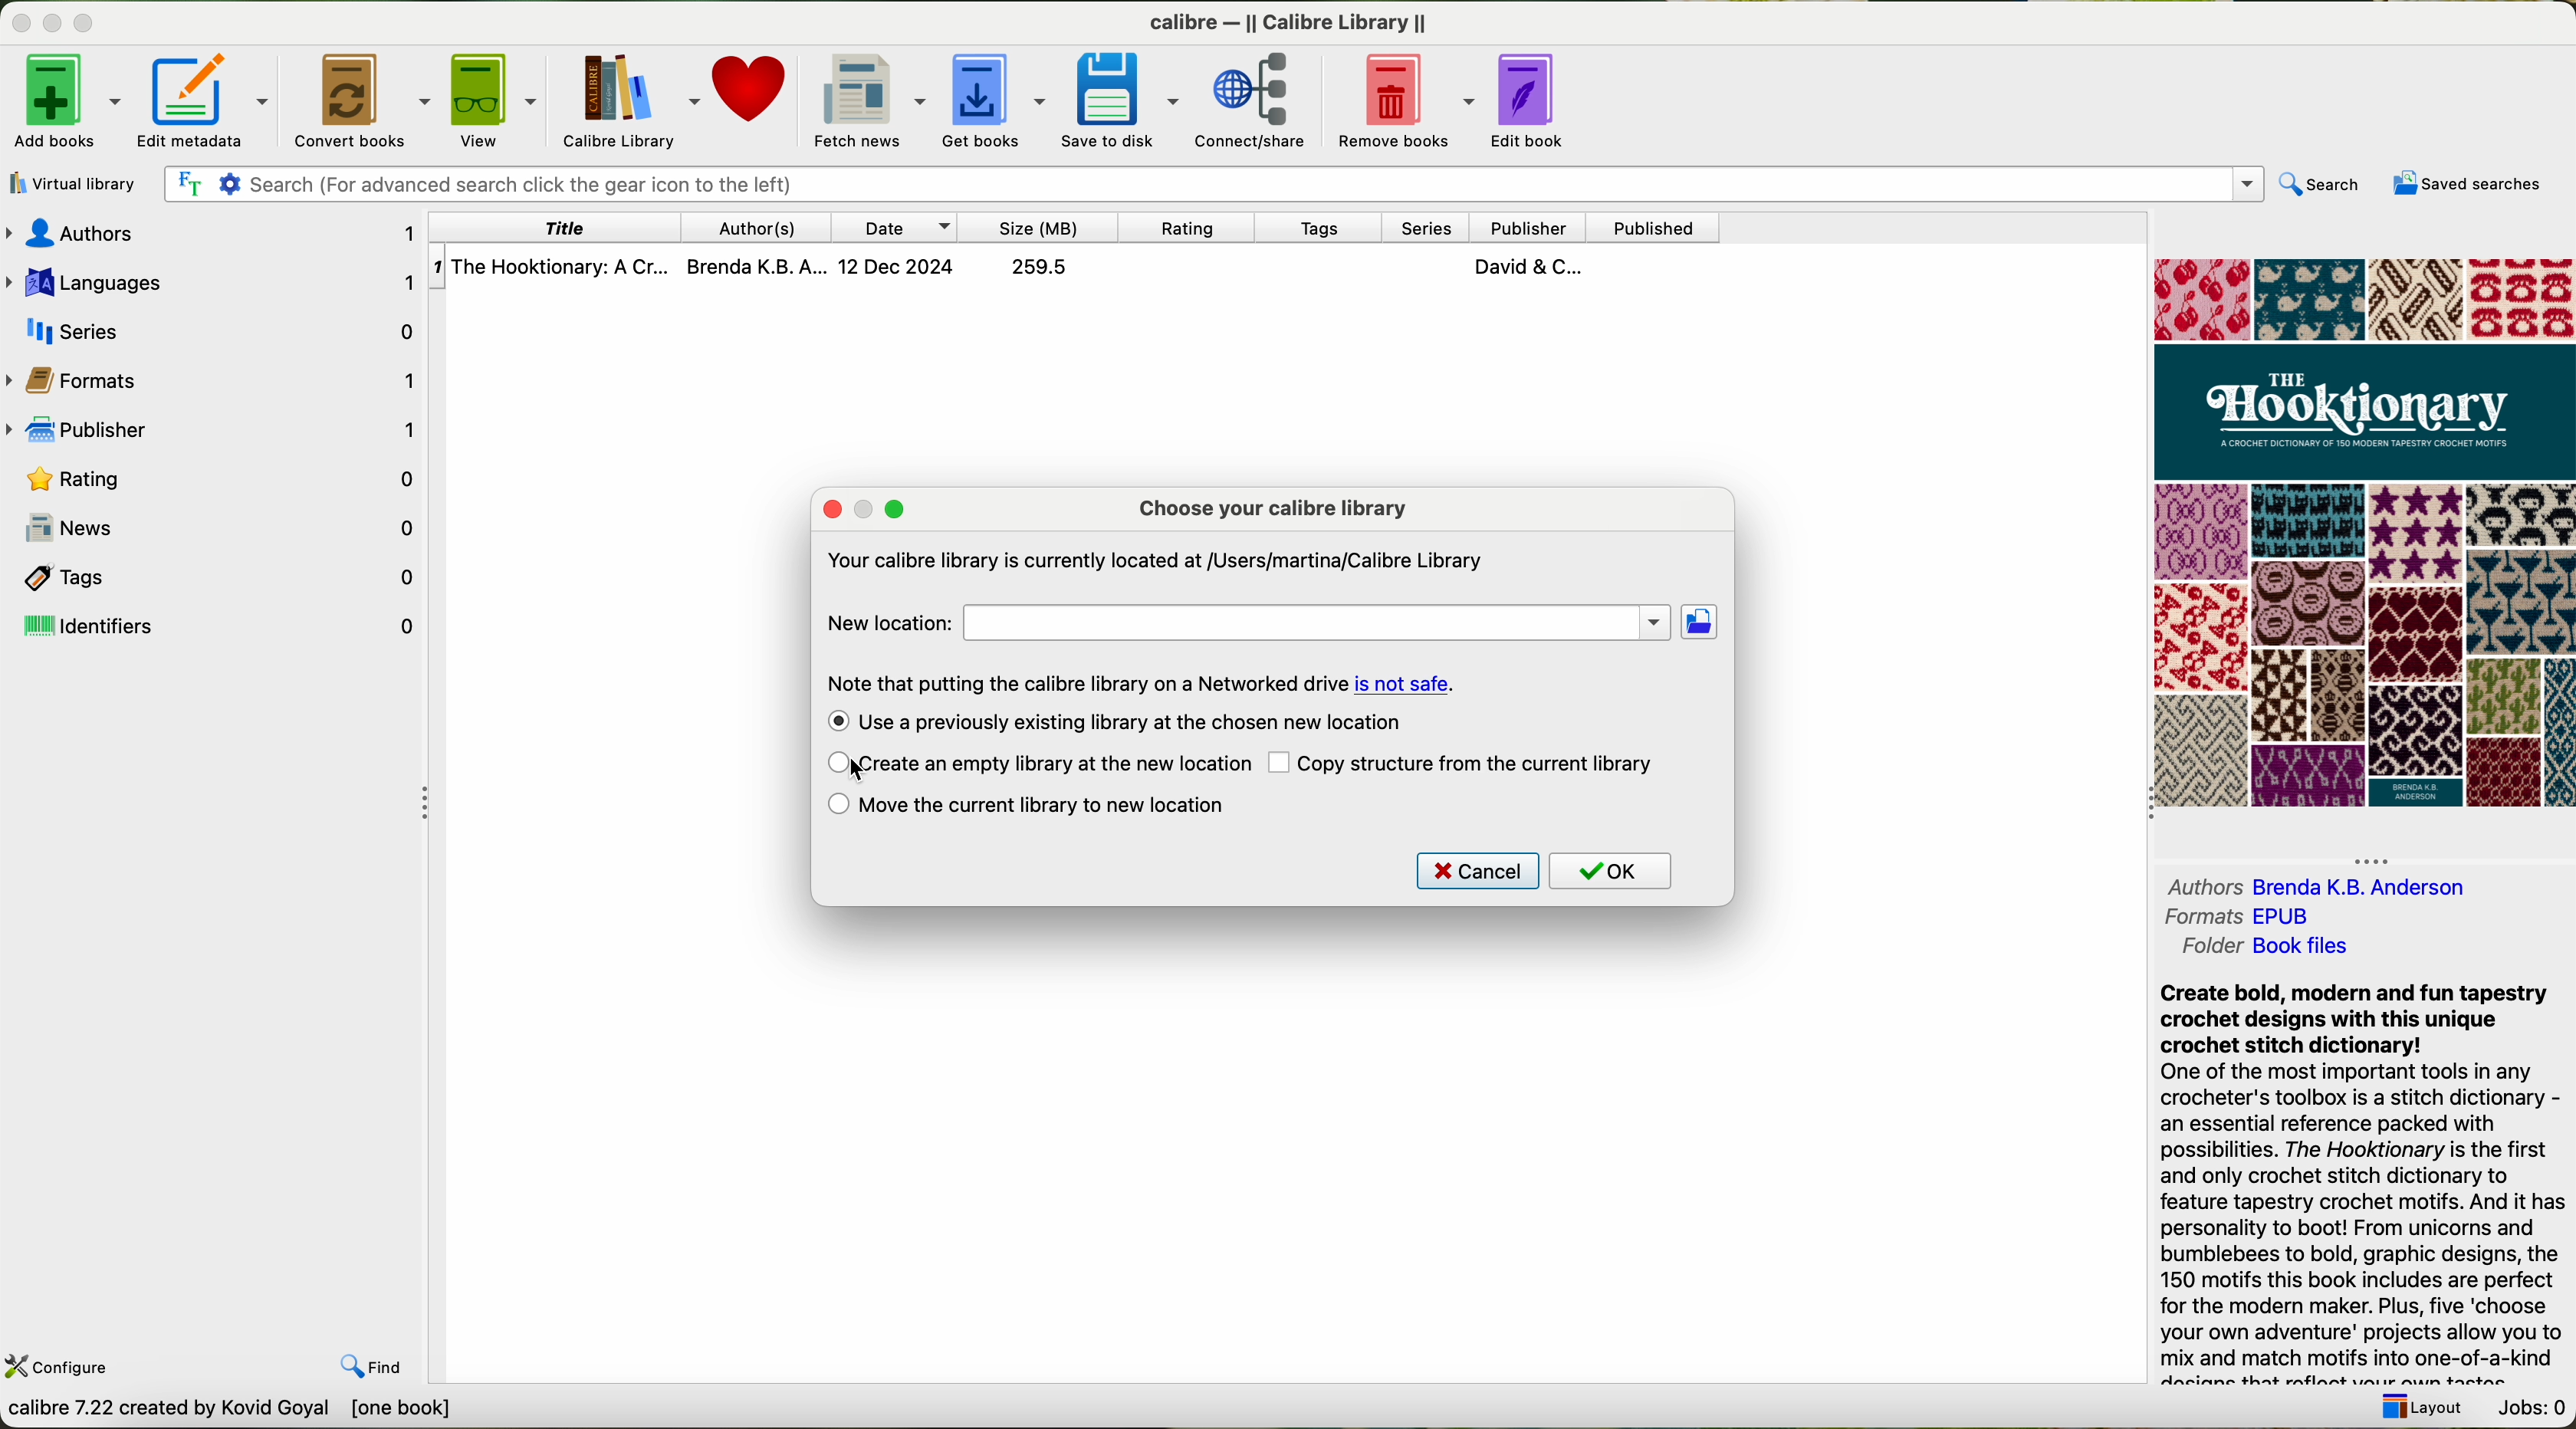 The width and height of the screenshot is (2576, 1429). What do you see at coordinates (1154, 560) in the screenshot?
I see `Your calibre library is currently located at /Users/martina/Calibre Library` at bounding box center [1154, 560].